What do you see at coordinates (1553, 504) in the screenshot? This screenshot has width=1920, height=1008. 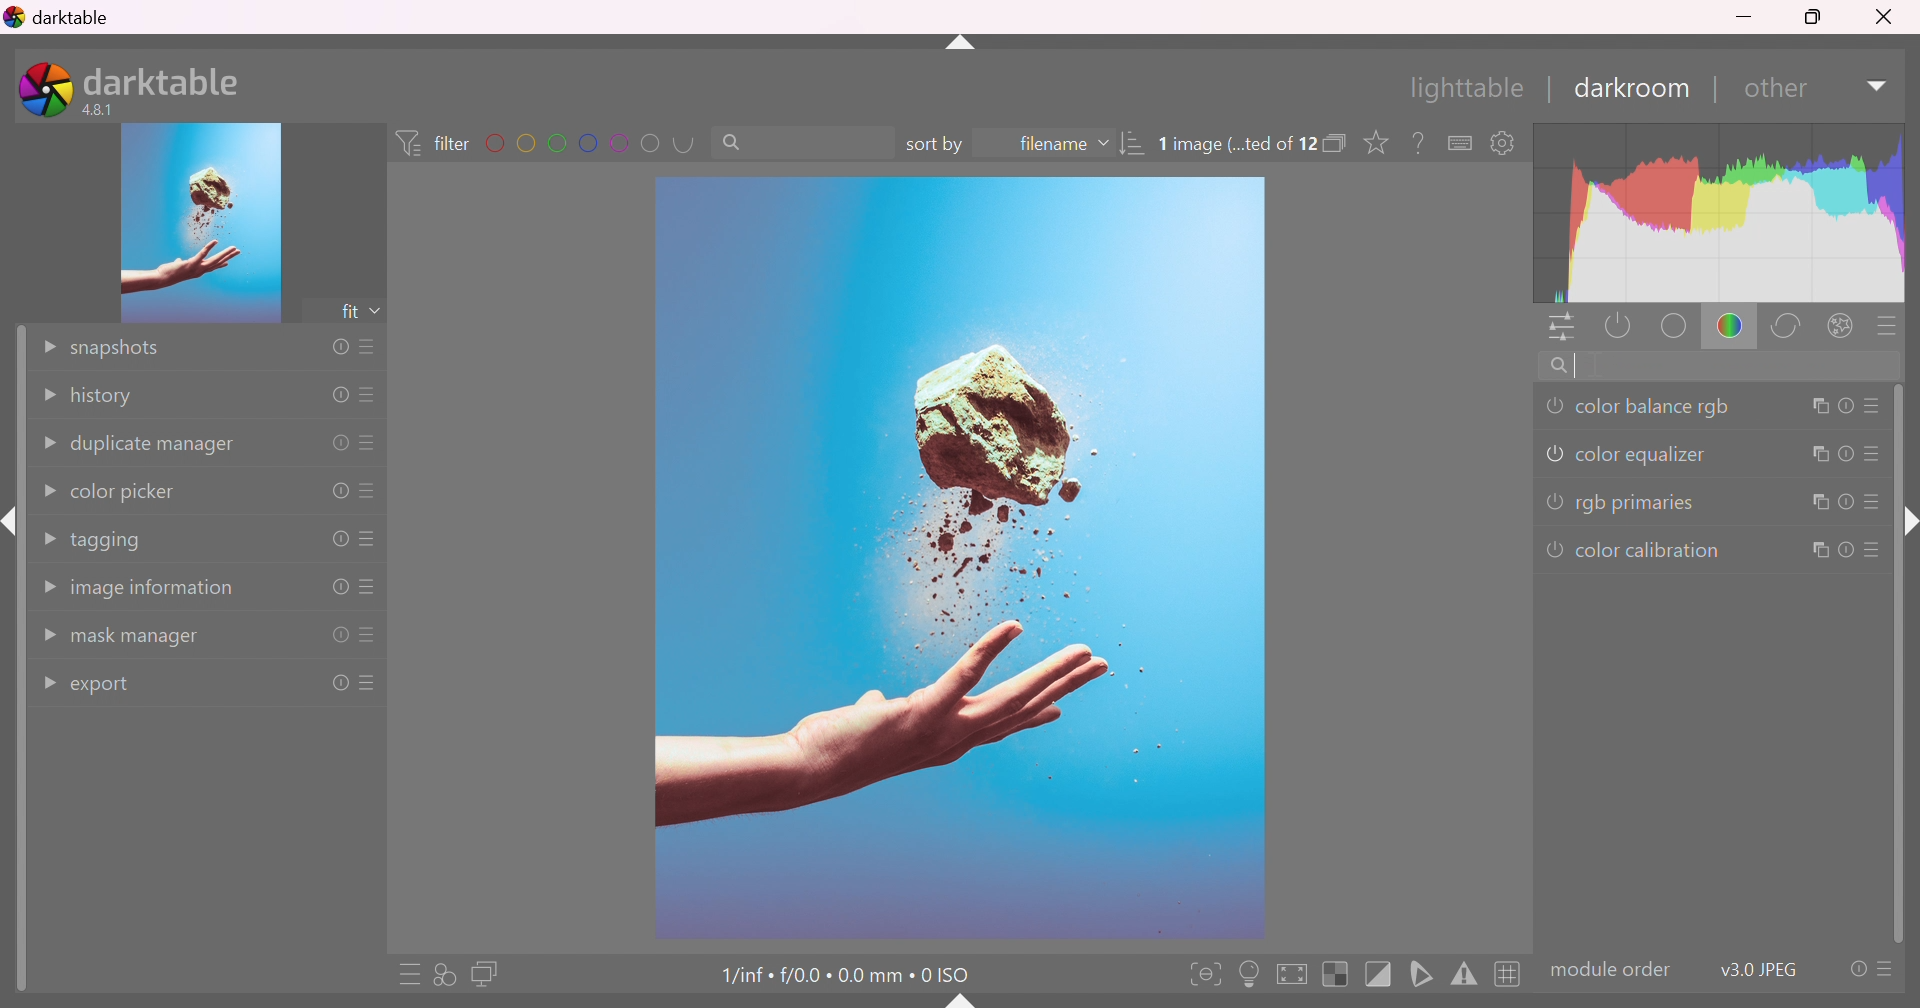 I see `'rgb primaries' is switched off` at bounding box center [1553, 504].